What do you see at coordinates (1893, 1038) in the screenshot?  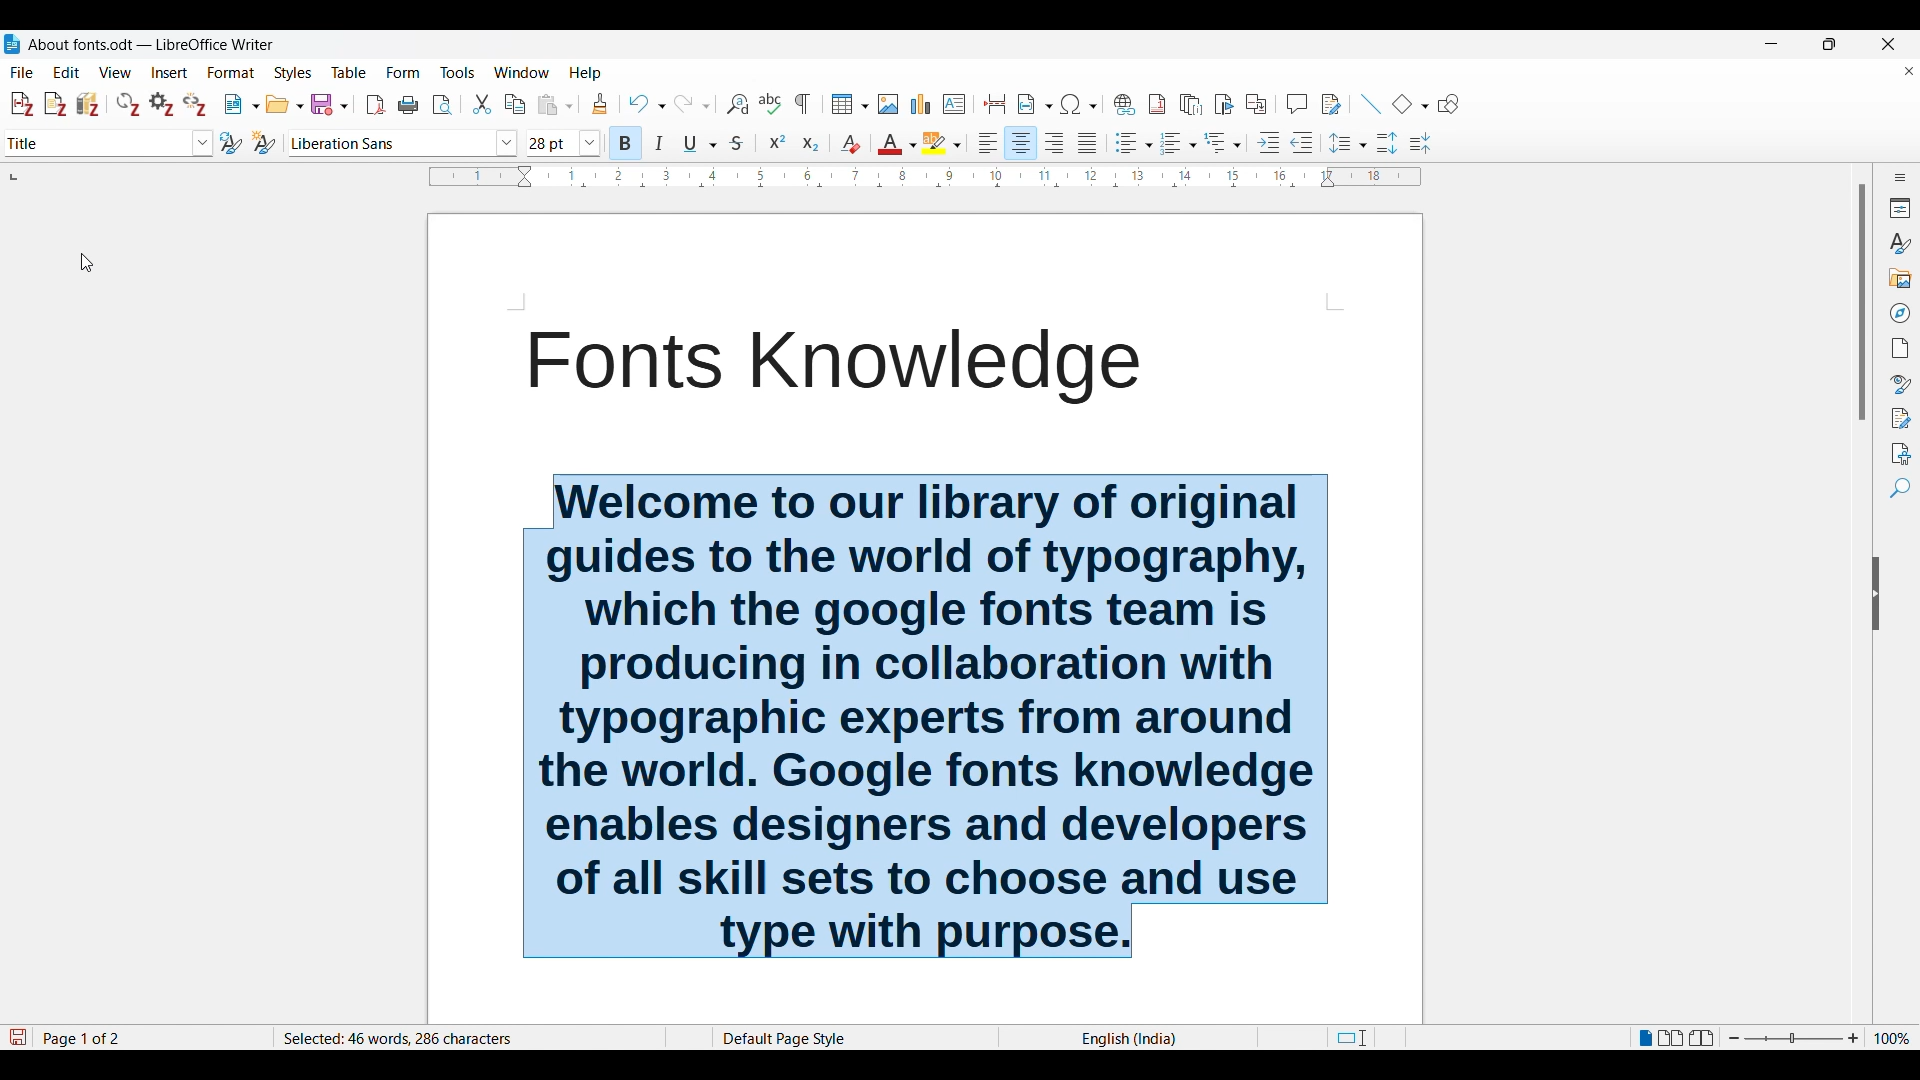 I see `Current zoom factor` at bounding box center [1893, 1038].